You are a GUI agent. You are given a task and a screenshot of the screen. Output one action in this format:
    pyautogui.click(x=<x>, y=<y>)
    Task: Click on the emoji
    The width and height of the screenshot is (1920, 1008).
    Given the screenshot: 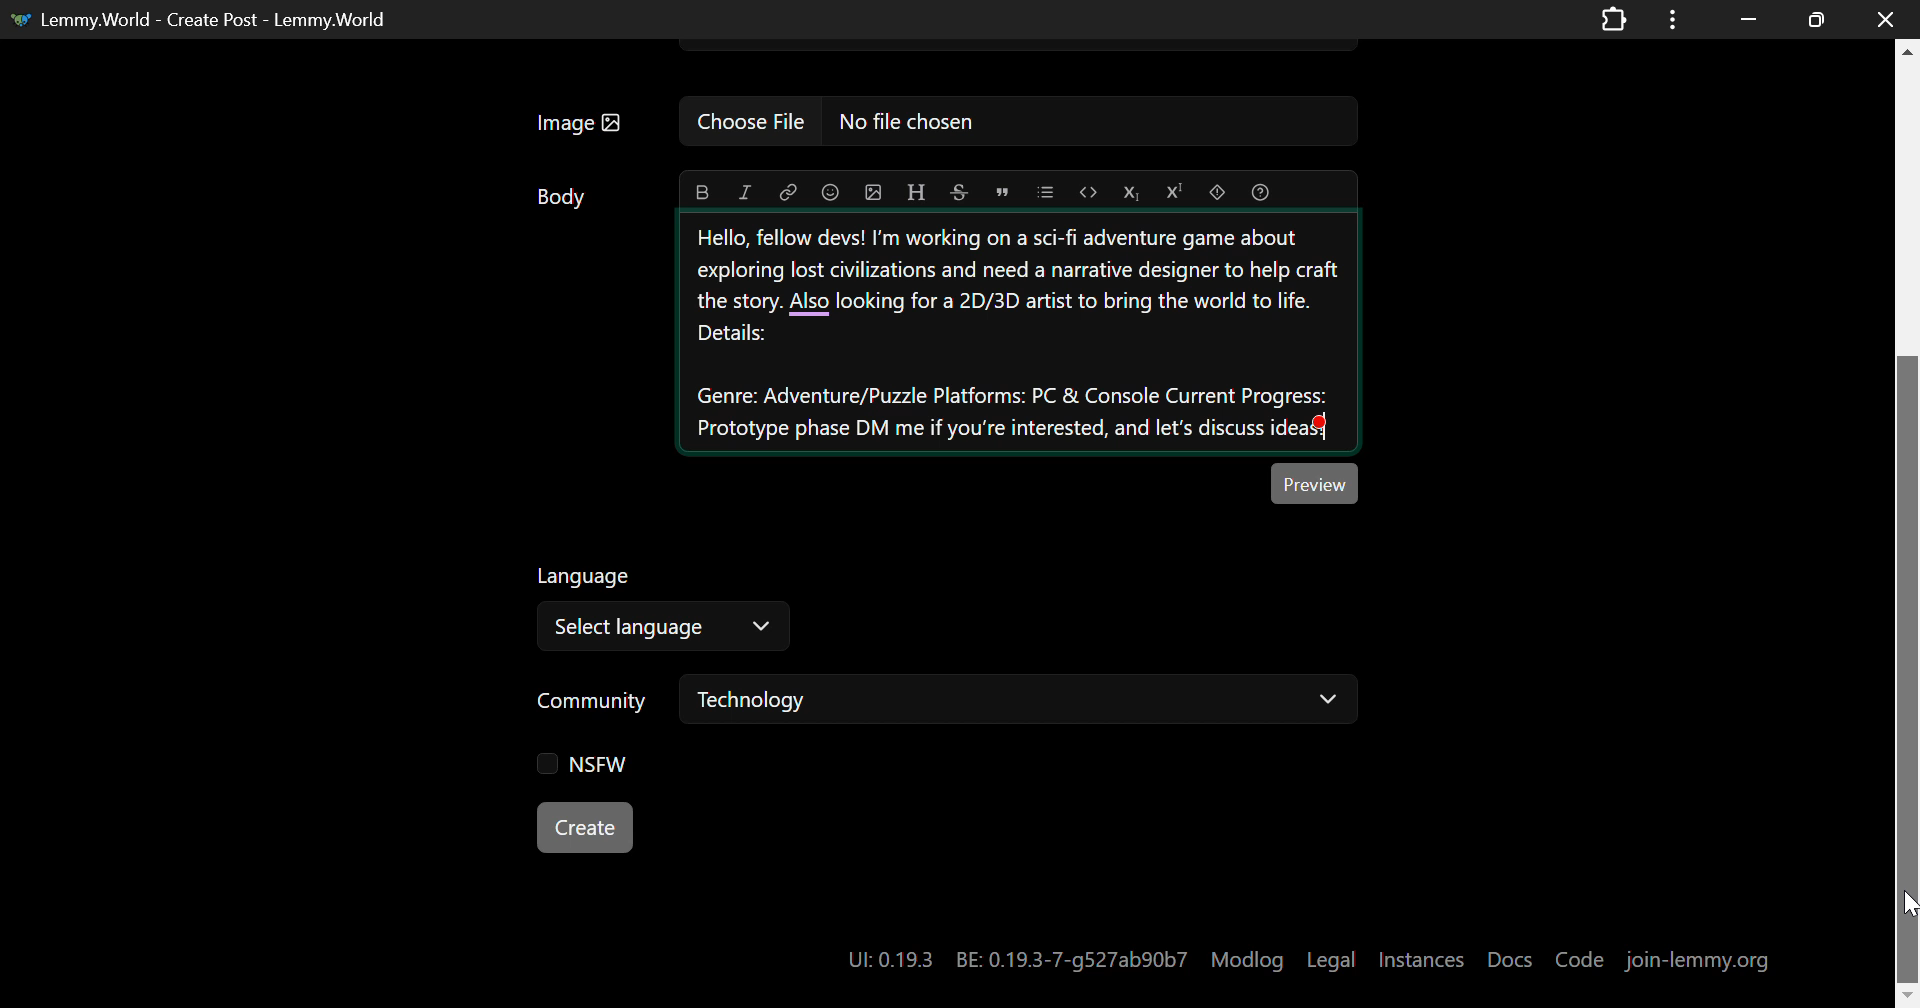 What is the action you would take?
    pyautogui.click(x=830, y=190)
    